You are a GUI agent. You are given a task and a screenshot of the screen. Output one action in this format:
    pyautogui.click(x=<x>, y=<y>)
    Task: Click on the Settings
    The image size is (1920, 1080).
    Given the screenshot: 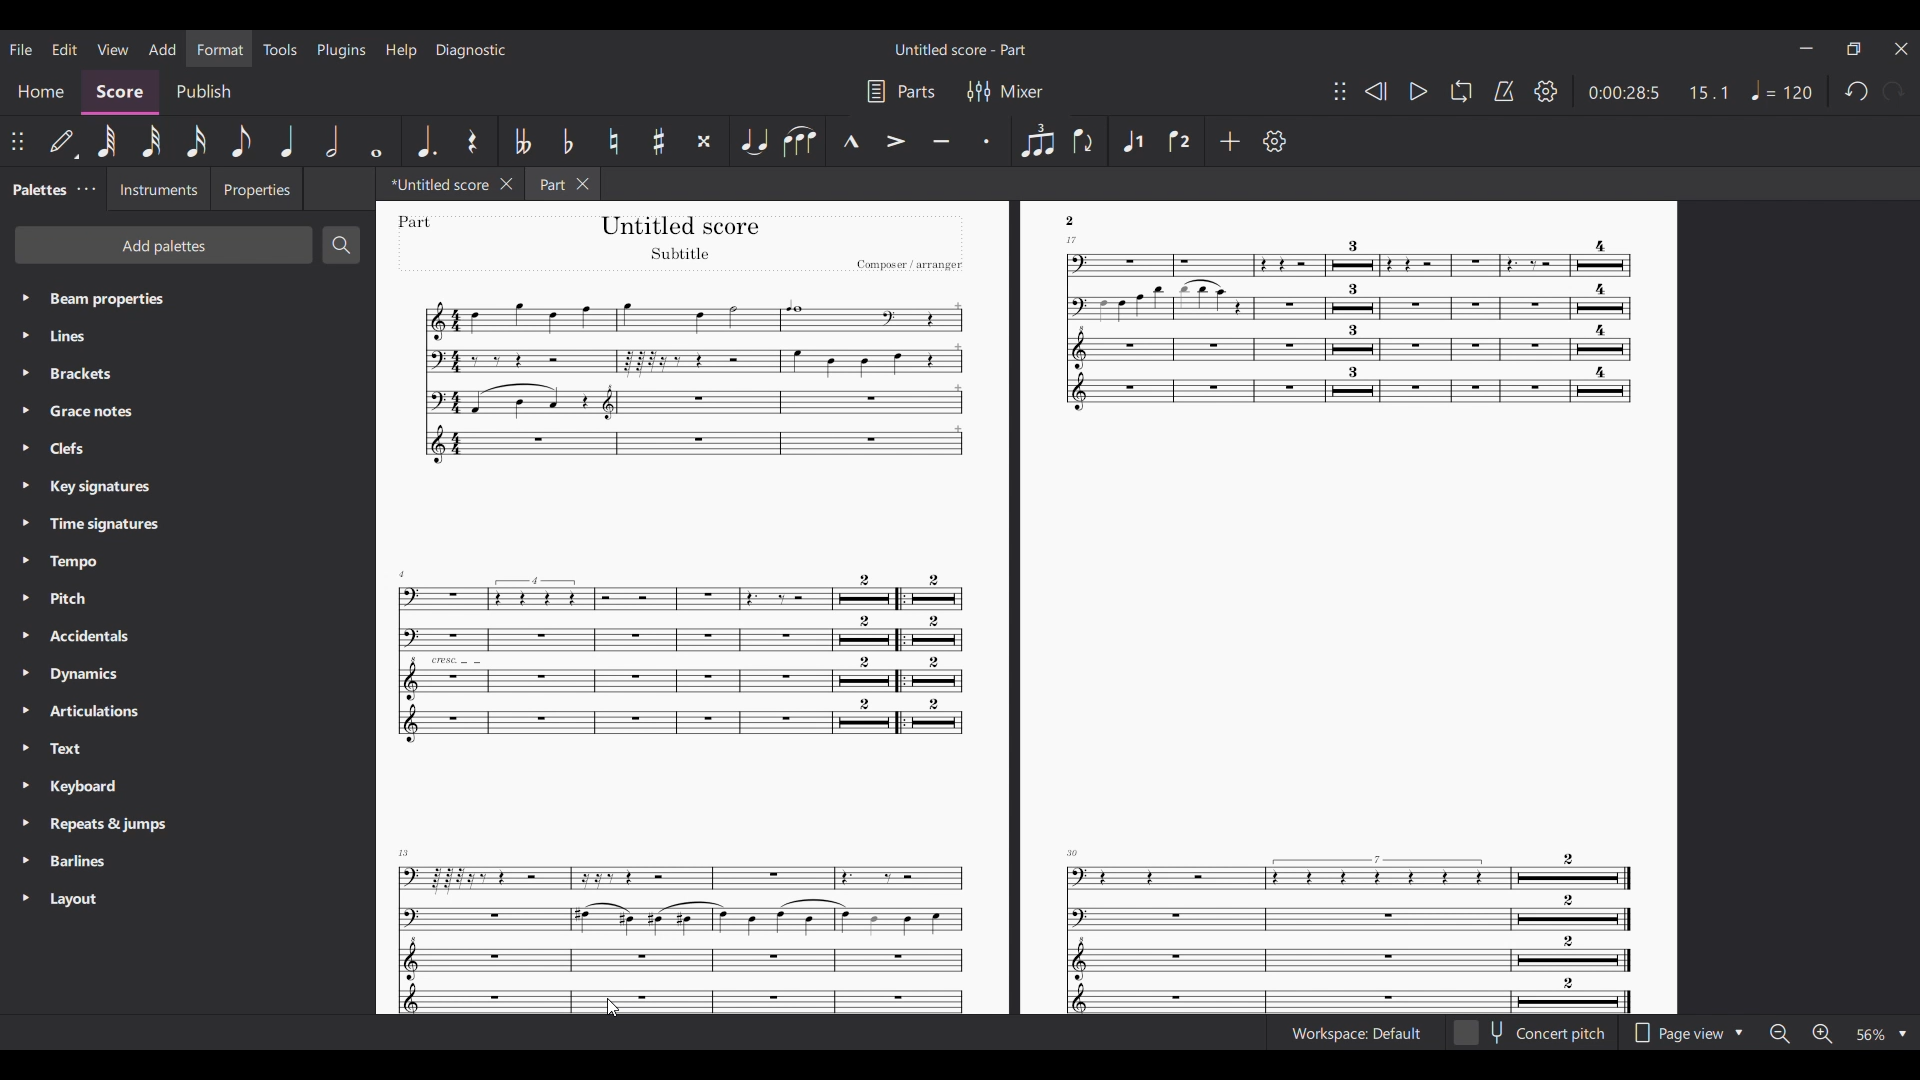 What is the action you would take?
    pyautogui.click(x=1546, y=91)
    